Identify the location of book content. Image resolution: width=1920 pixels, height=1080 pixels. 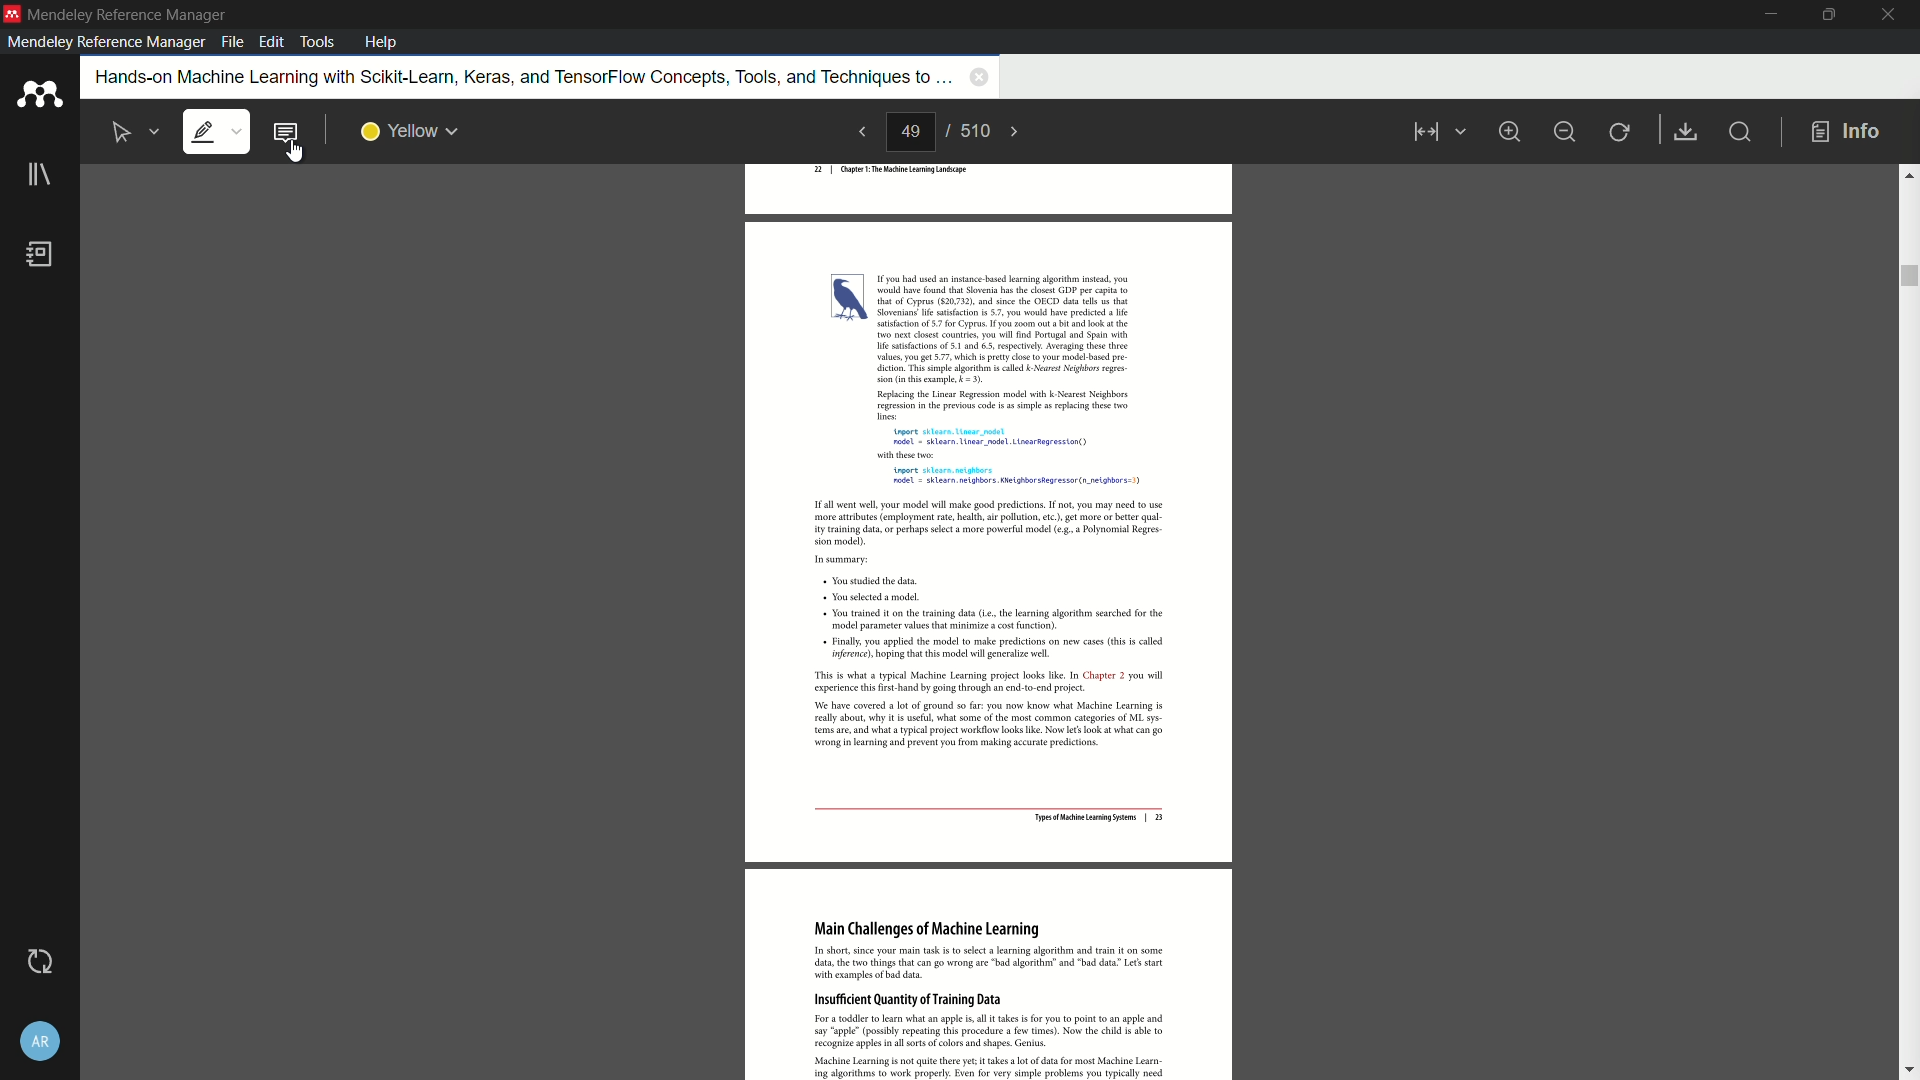
(989, 623).